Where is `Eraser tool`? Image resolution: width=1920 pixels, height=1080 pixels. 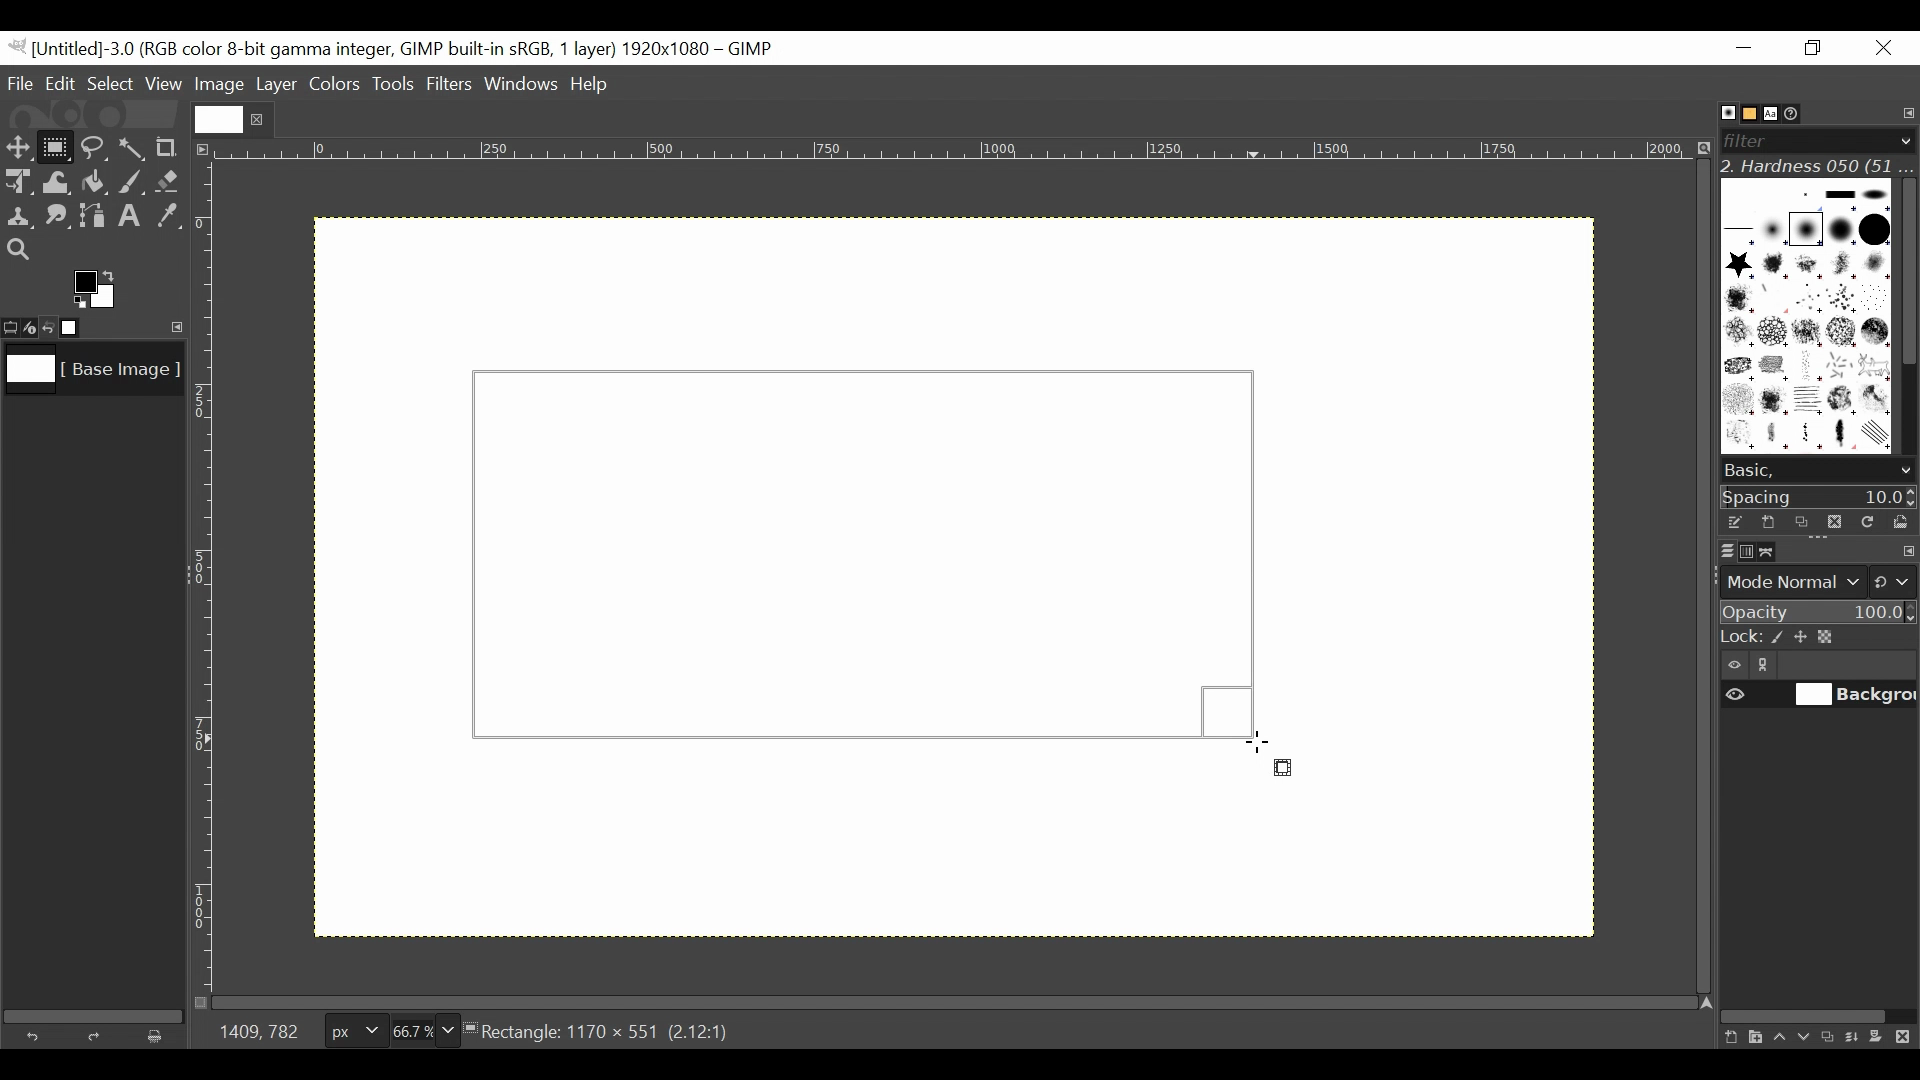
Eraser tool is located at coordinates (170, 183).